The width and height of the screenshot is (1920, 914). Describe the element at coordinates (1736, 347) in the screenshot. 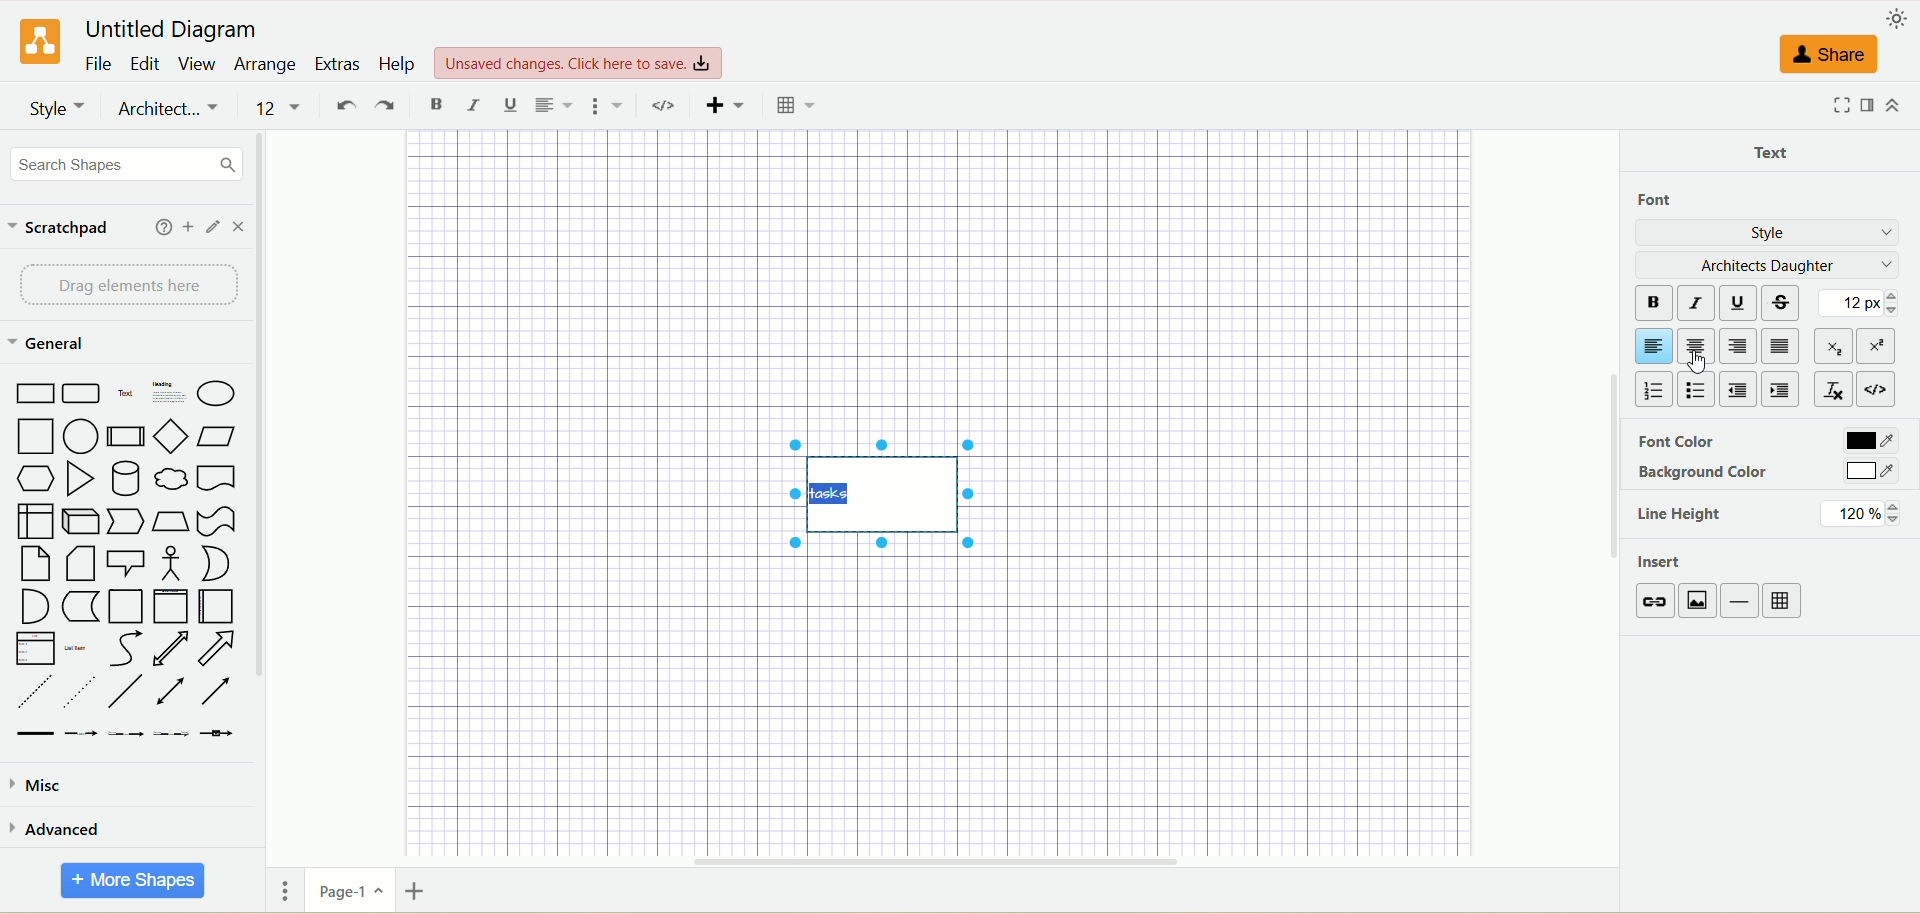

I see `right` at that location.